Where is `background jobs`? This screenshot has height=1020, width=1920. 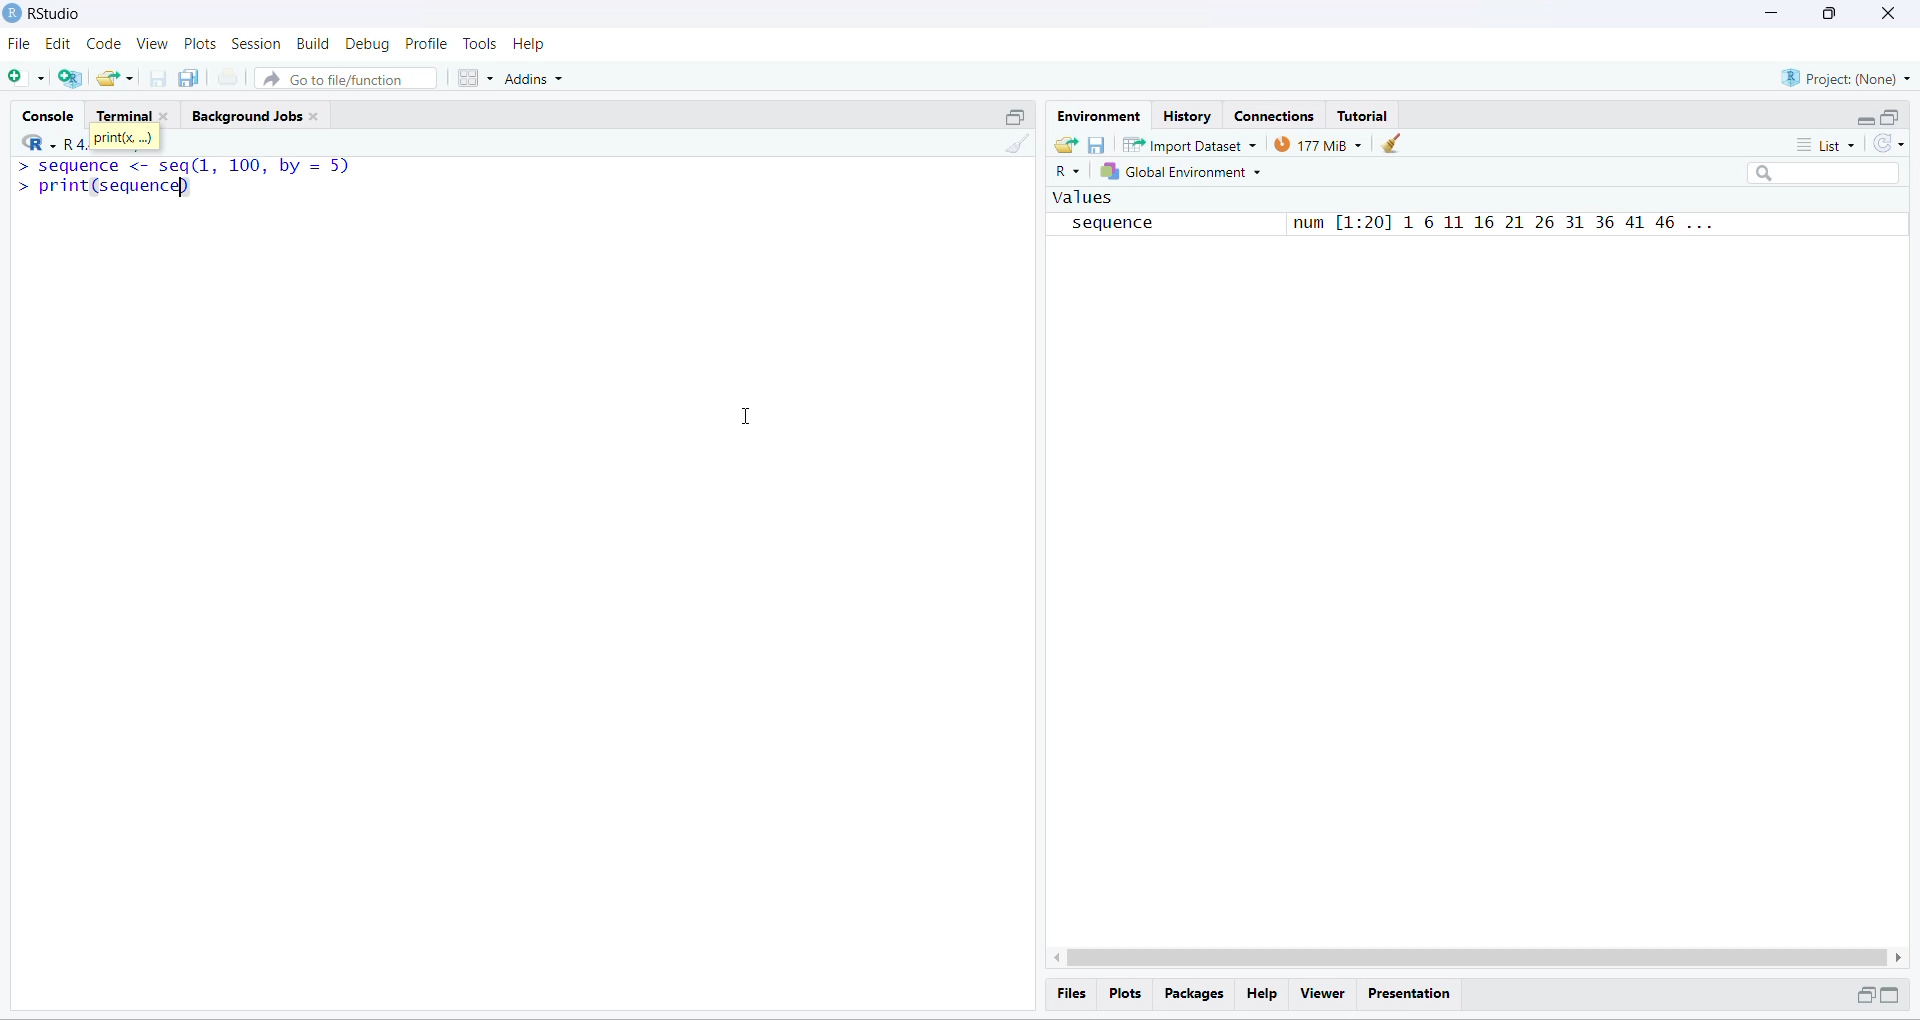 background jobs is located at coordinates (246, 117).